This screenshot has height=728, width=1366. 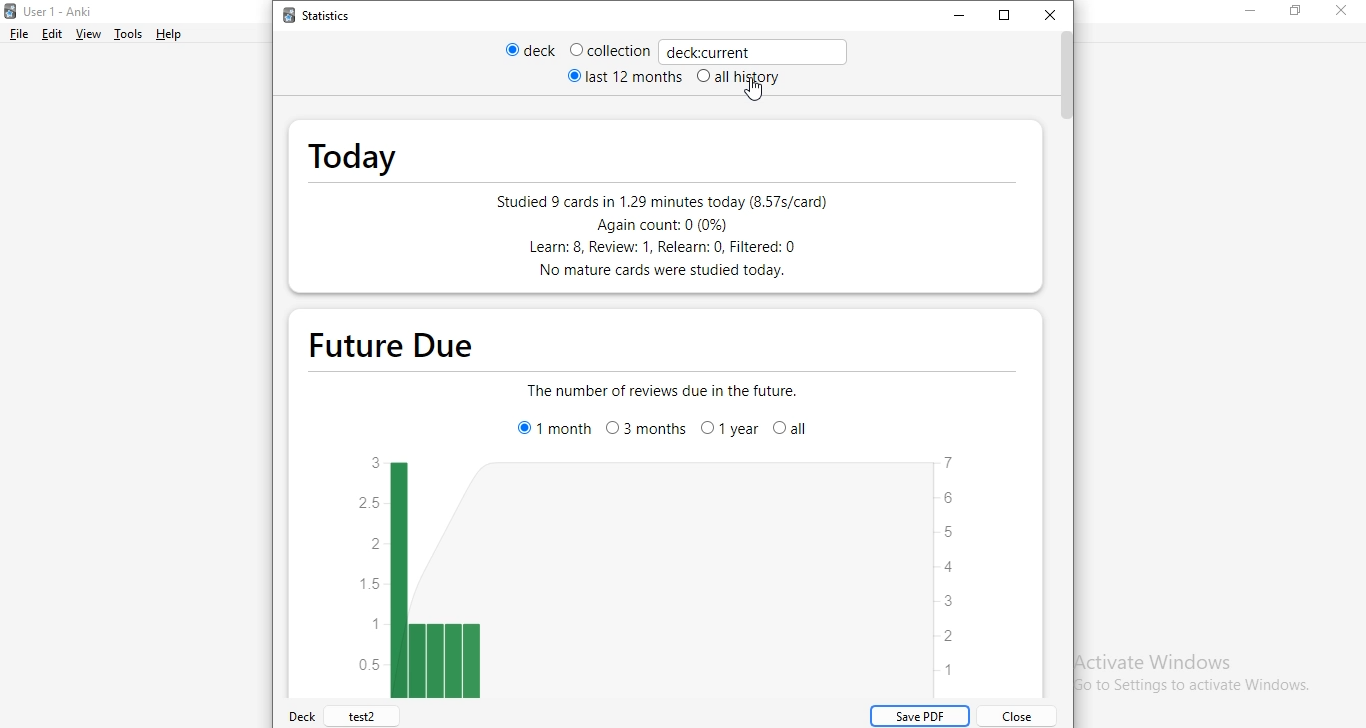 I want to click on save pdf, so click(x=920, y=717).